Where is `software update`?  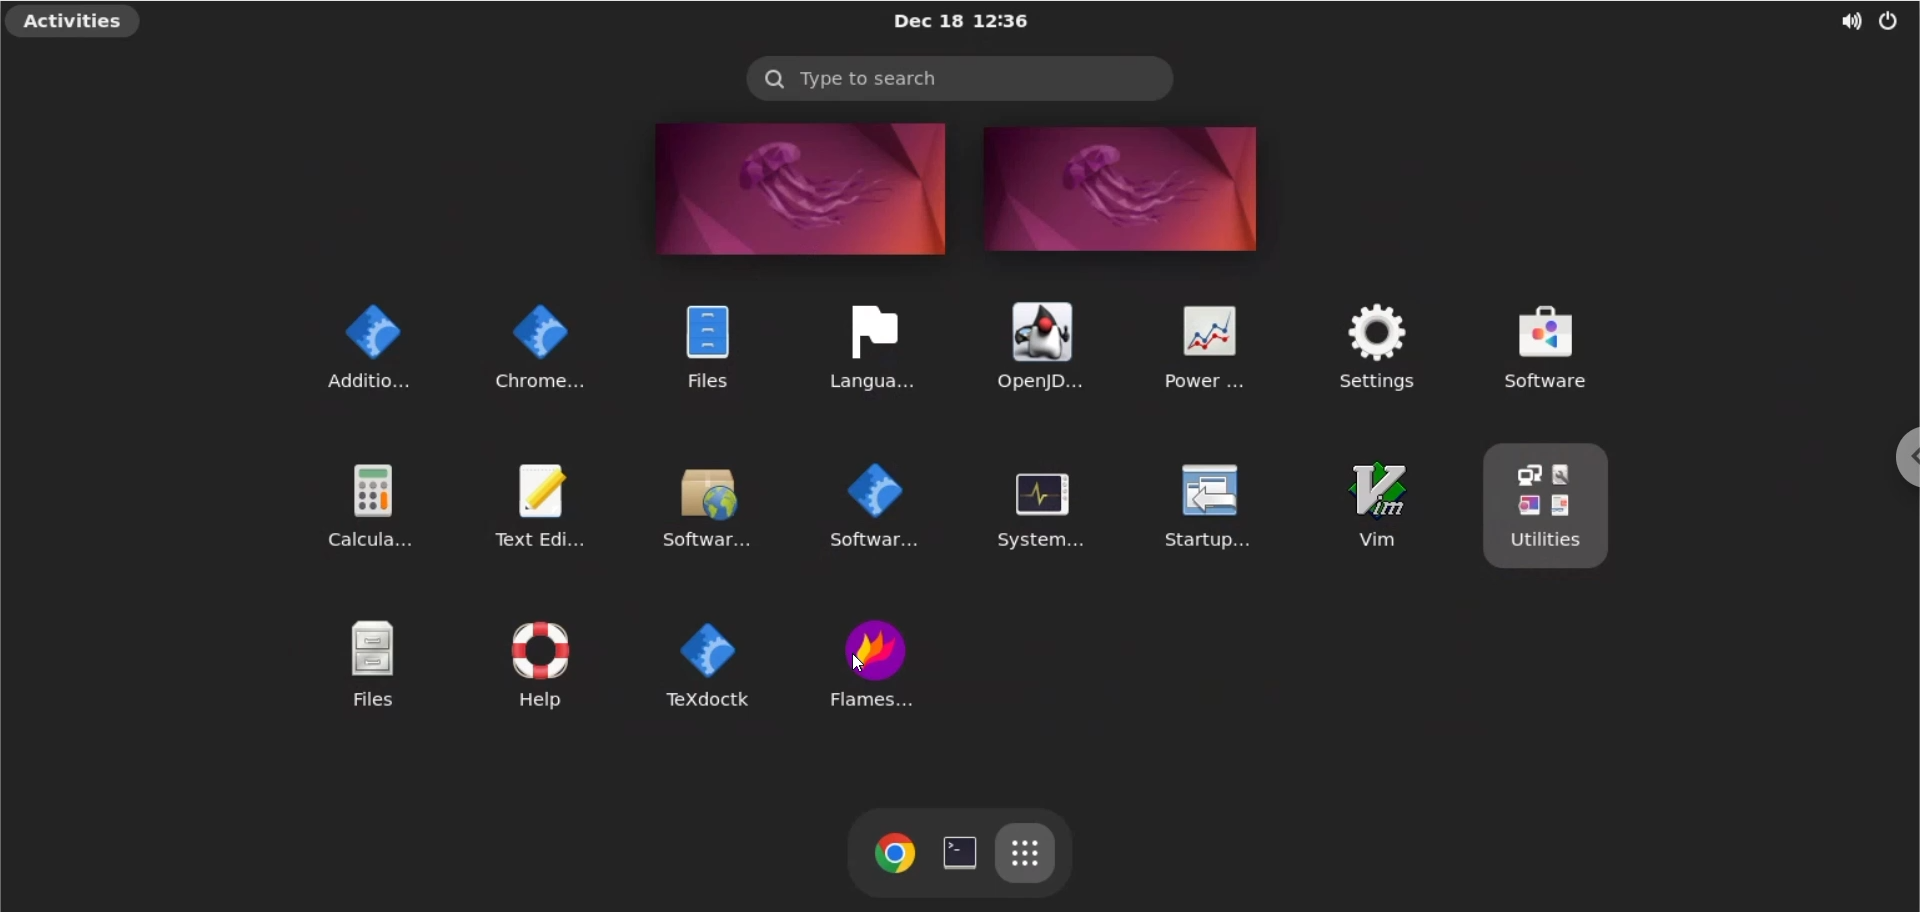 software update is located at coordinates (711, 502).